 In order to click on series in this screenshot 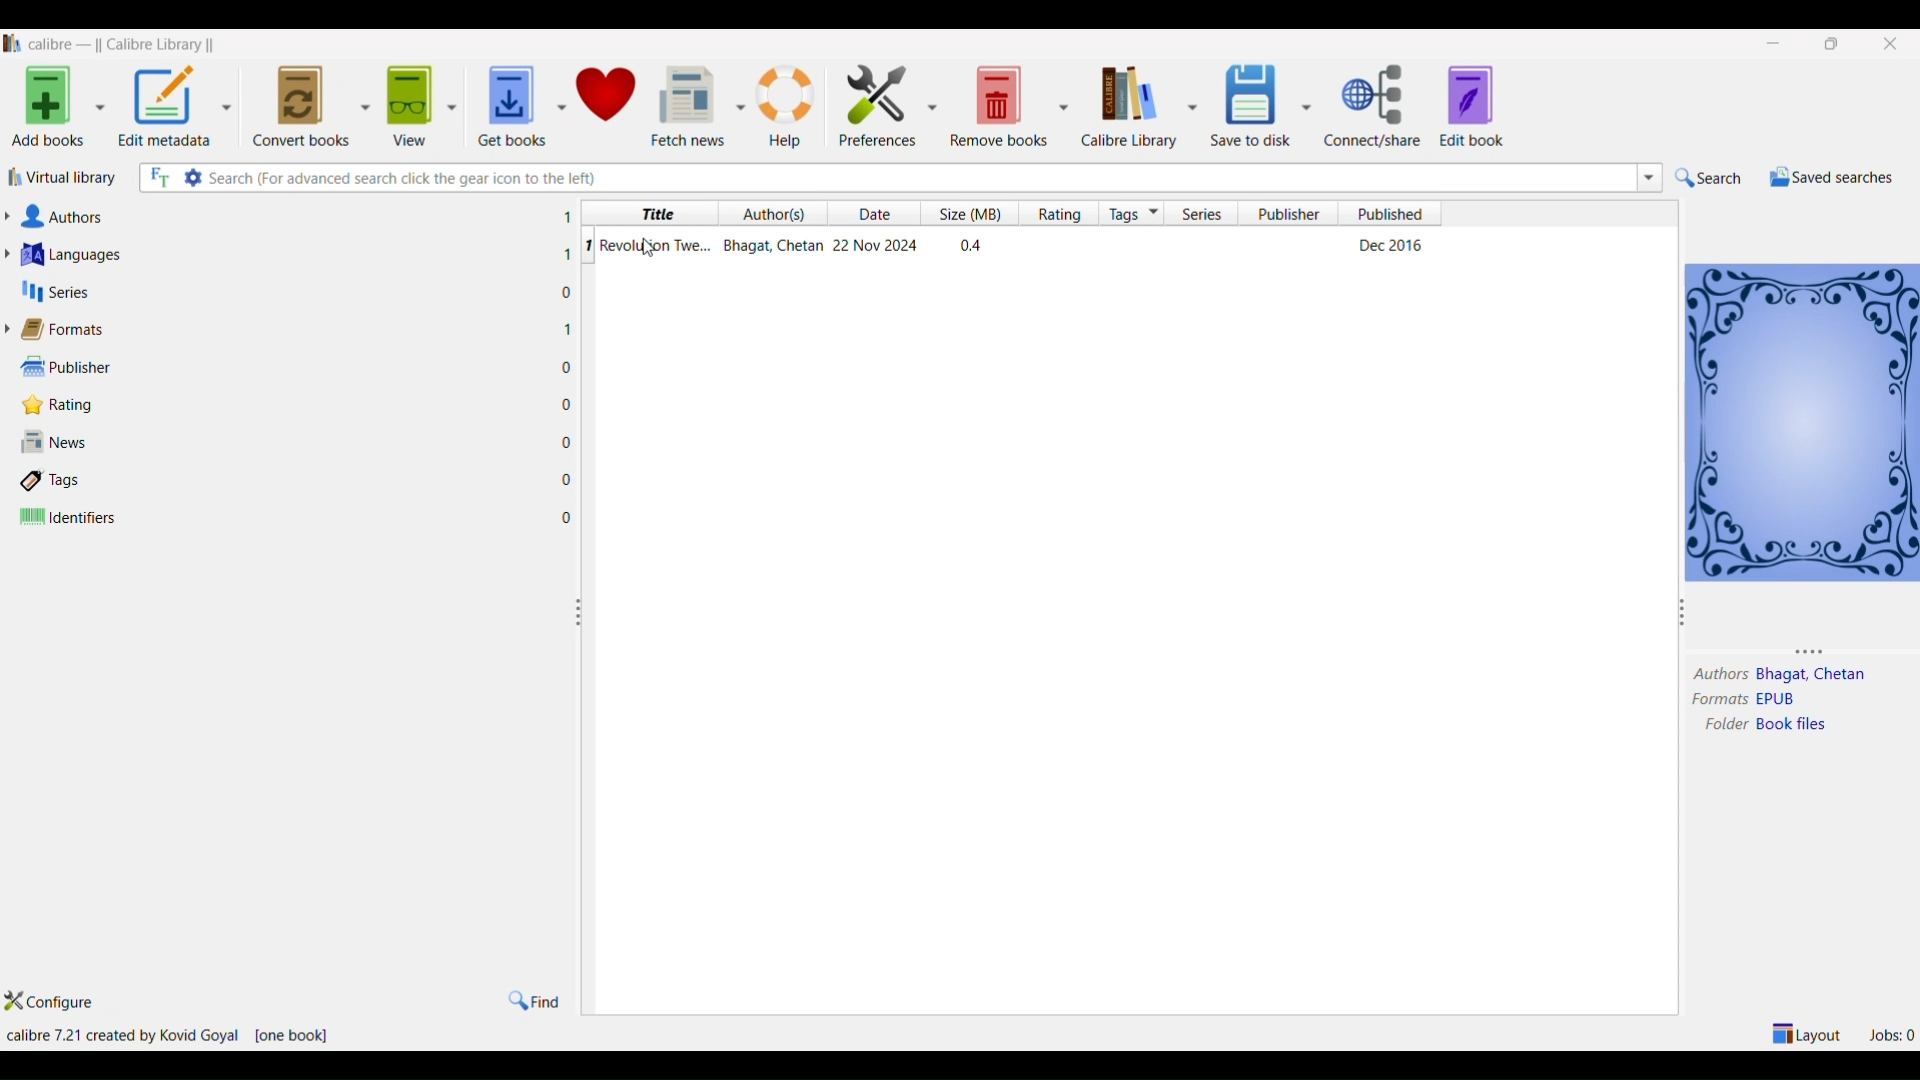, I will do `click(1203, 214)`.